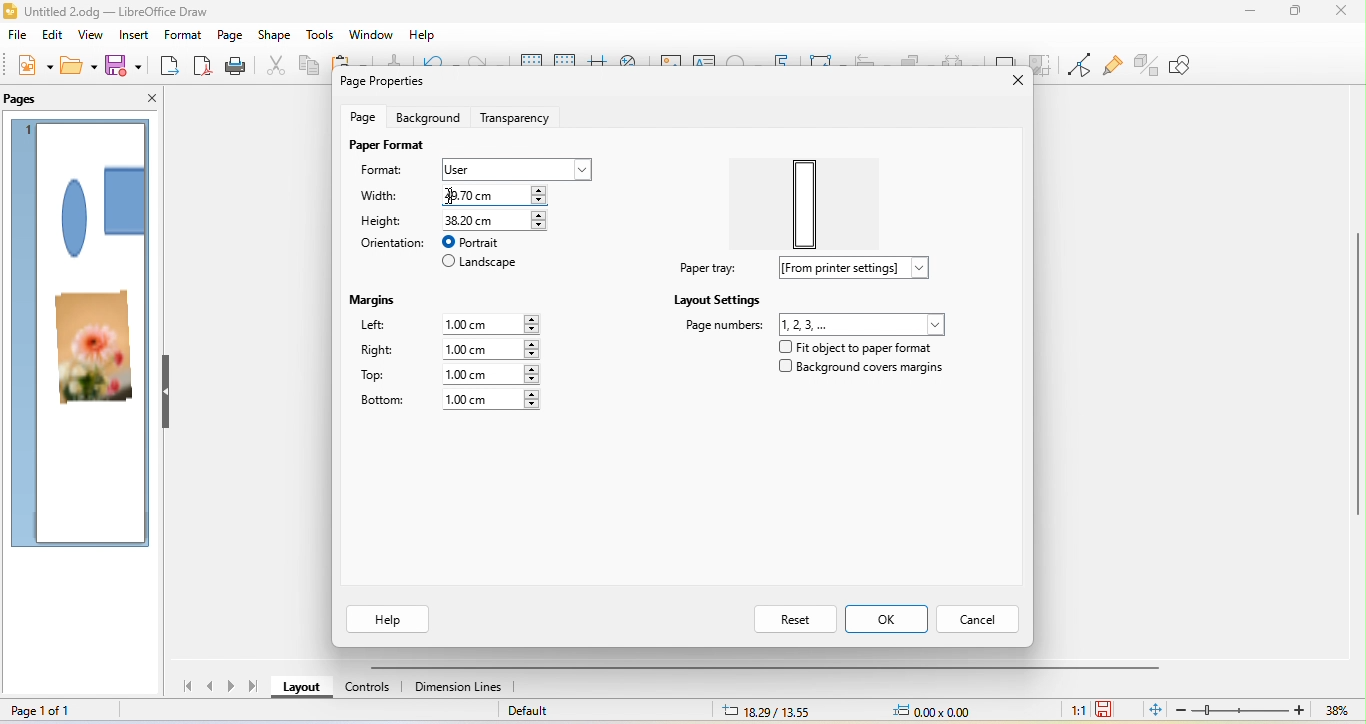  Describe the element at coordinates (214, 689) in the screenshot. I see `previous page` at that location.